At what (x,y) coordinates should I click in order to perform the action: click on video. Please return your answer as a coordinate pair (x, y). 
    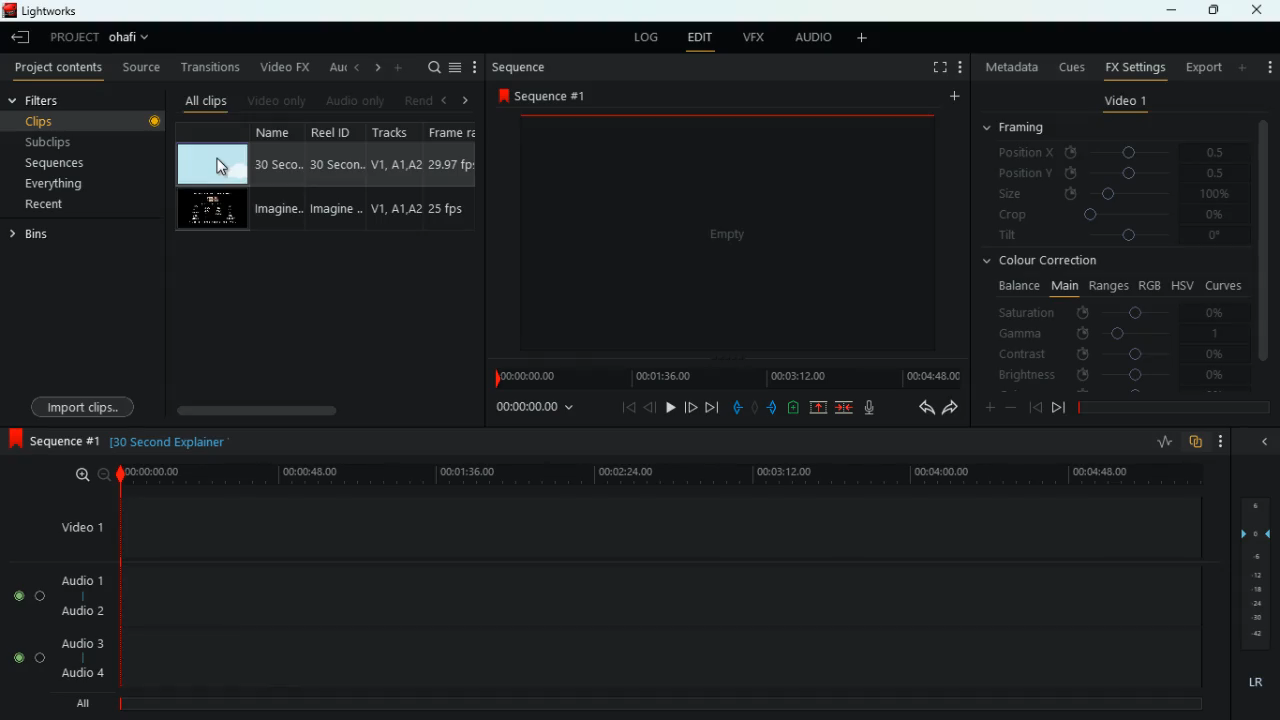
    Looking at the image, I should click on (213, 163).